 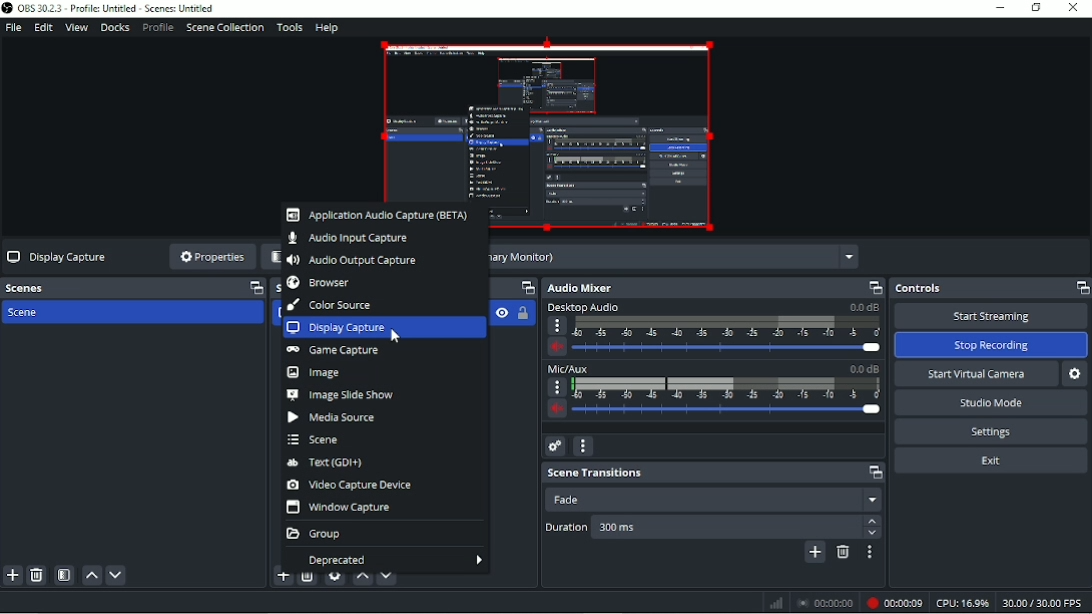 What do you see at coordinates (555, 447) in the screenshot?
I see `Advanced audio properties` at bounding box center [555, 447].